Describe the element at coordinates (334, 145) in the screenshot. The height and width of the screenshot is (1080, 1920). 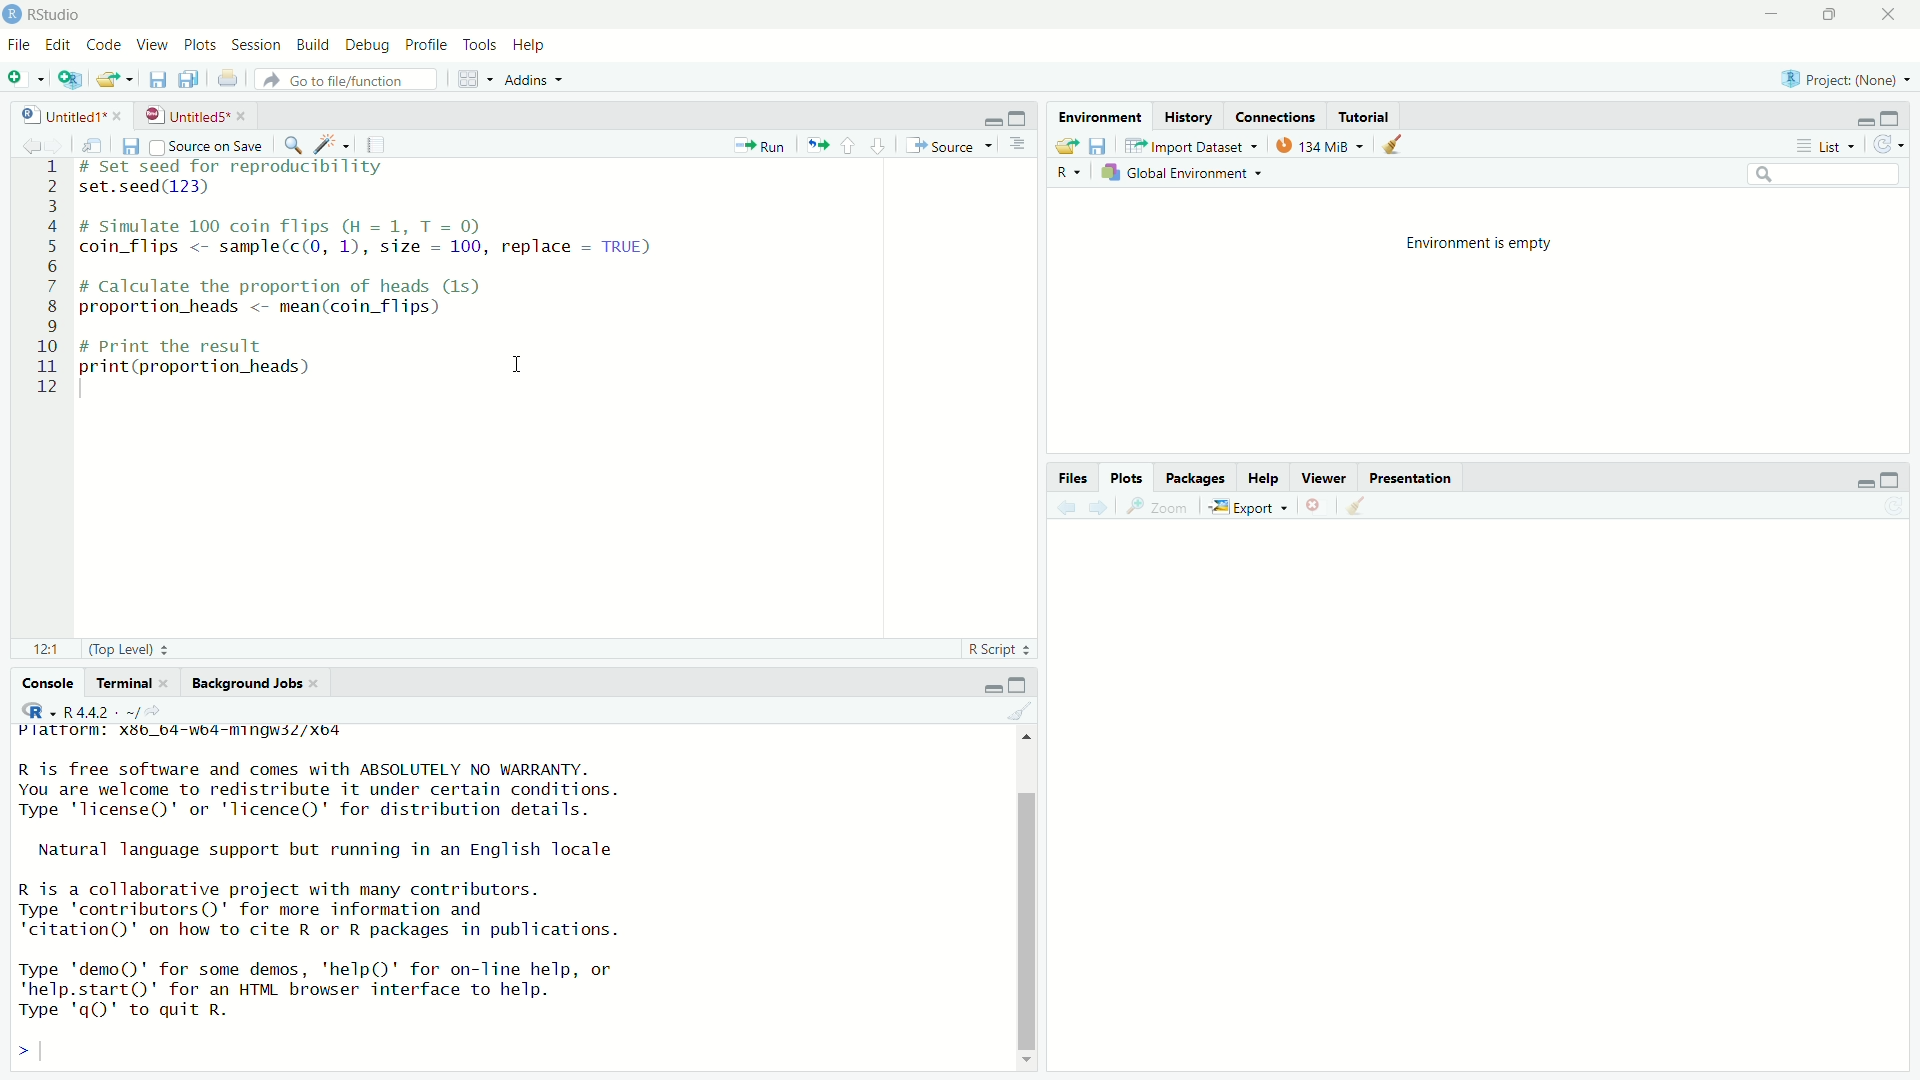
I see `code tools` at that location.